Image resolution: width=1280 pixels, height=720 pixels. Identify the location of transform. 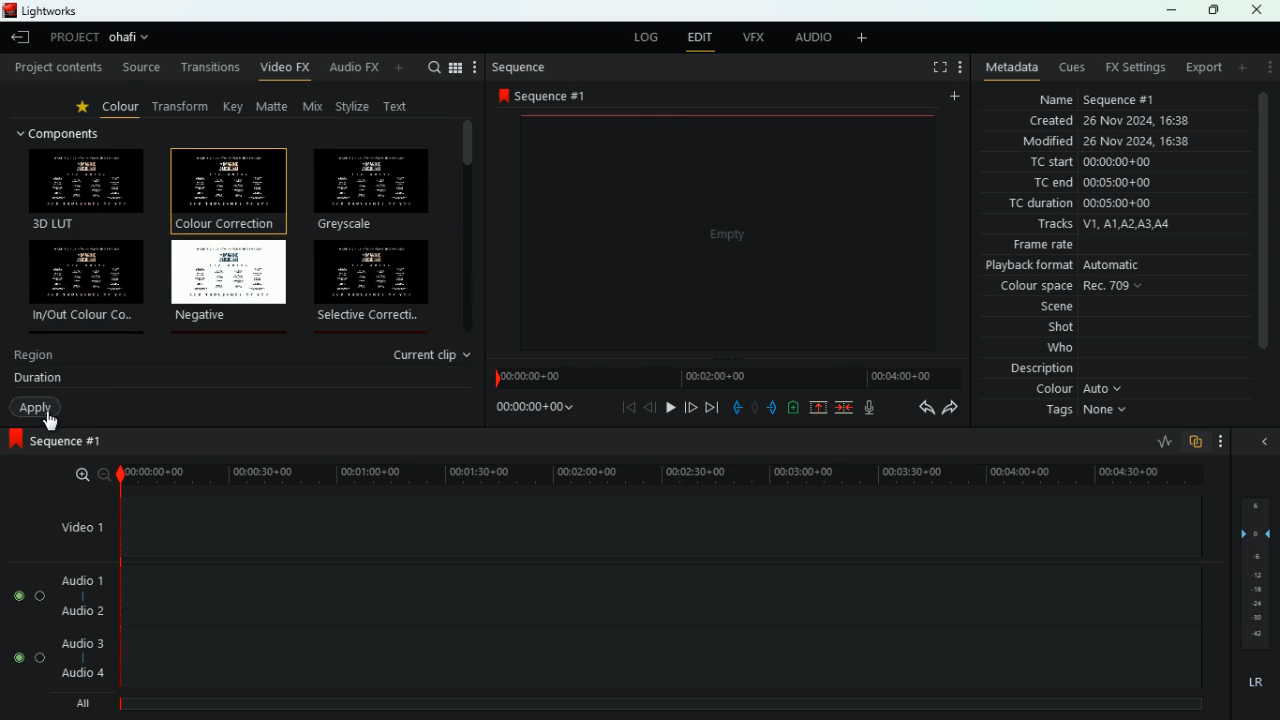
(185, 107).